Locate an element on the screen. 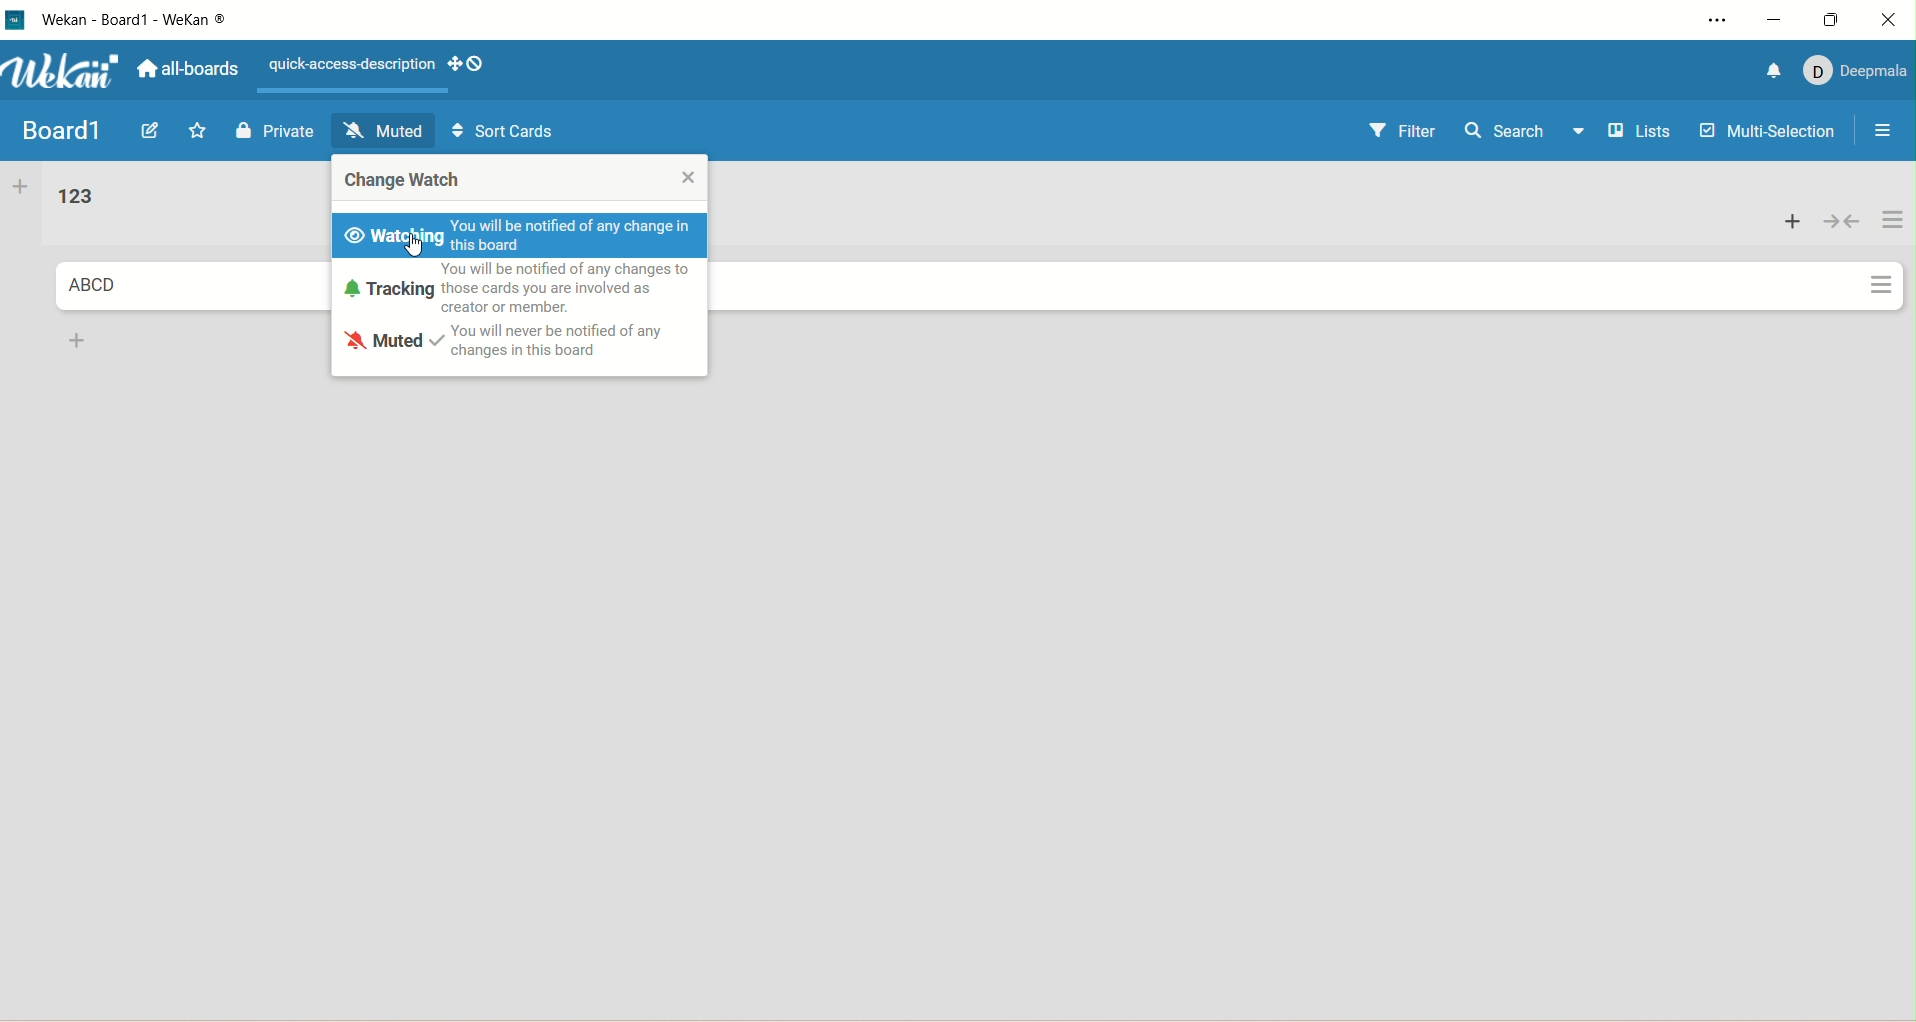  sort cards is located at coordinates (505, 135).